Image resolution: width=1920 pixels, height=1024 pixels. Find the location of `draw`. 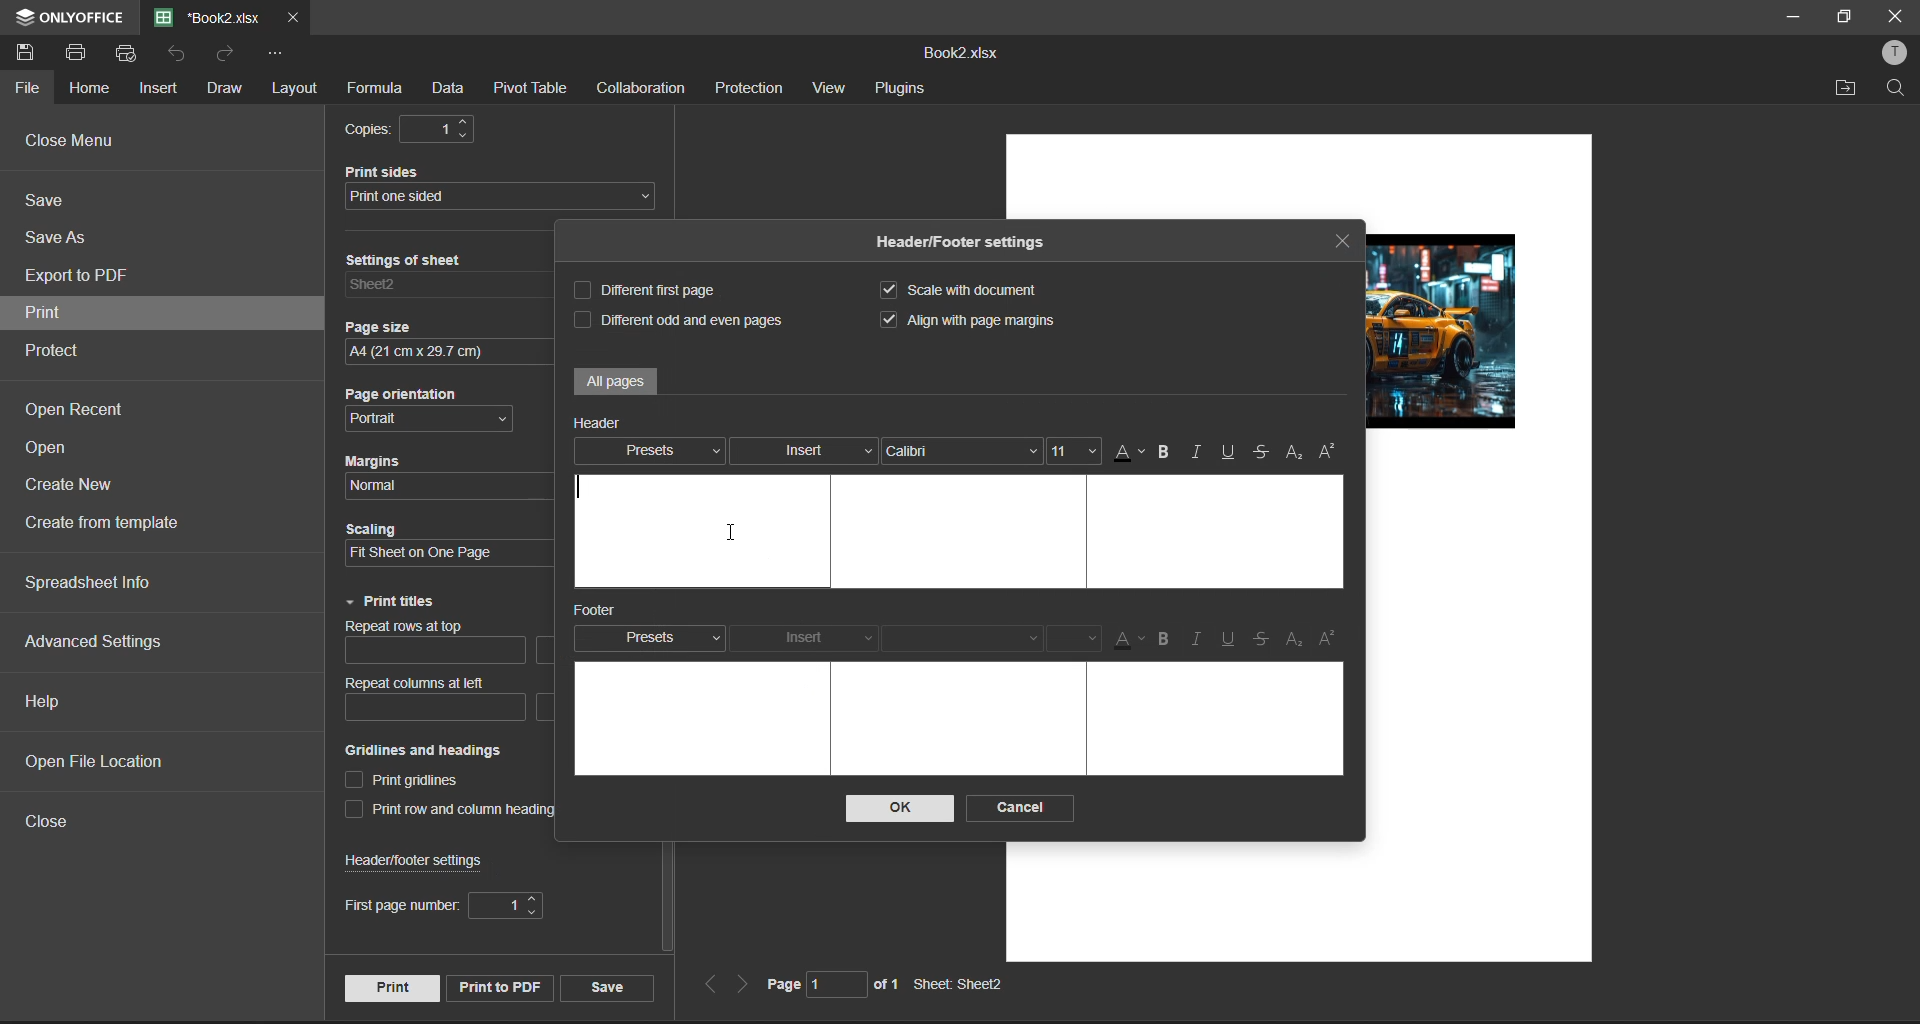

draw is located at coordinates (223, 87).